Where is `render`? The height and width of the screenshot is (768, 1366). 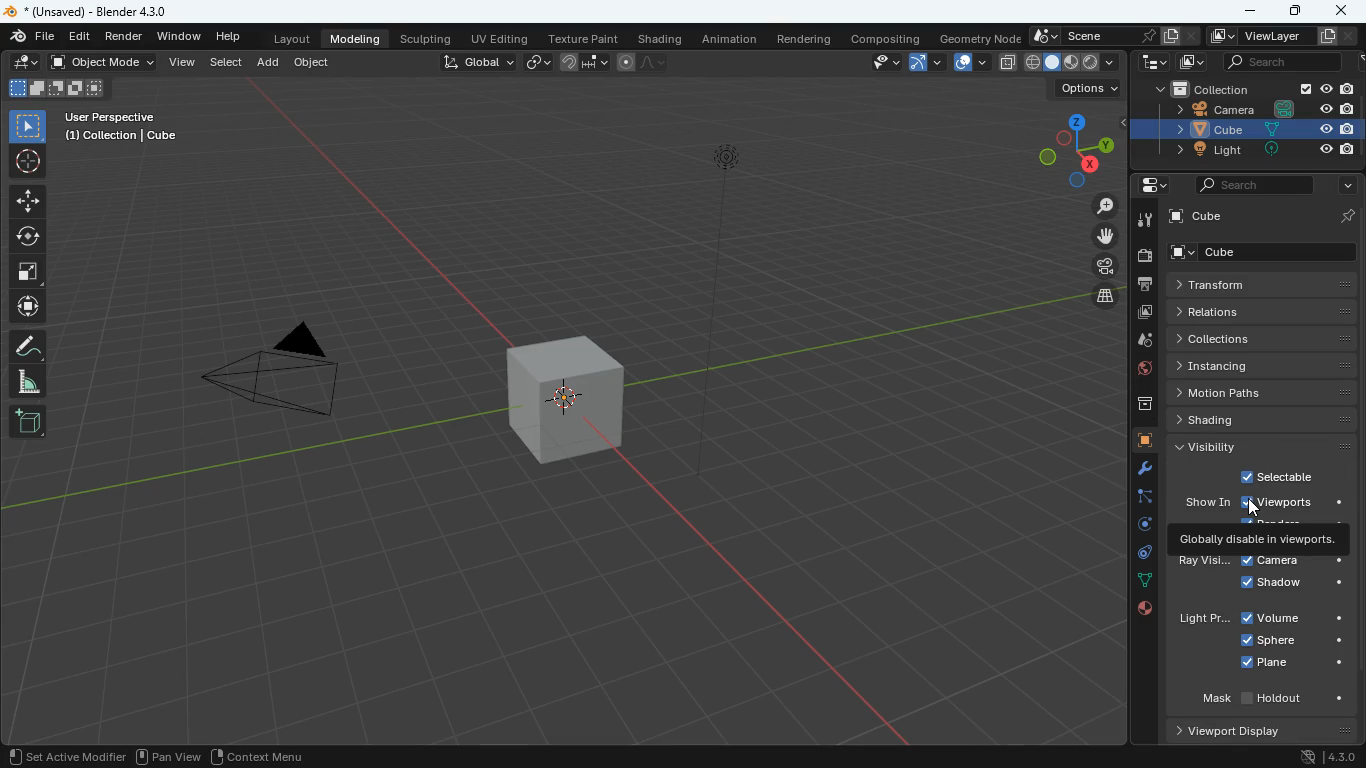
render is located at coordinates (125, 36).